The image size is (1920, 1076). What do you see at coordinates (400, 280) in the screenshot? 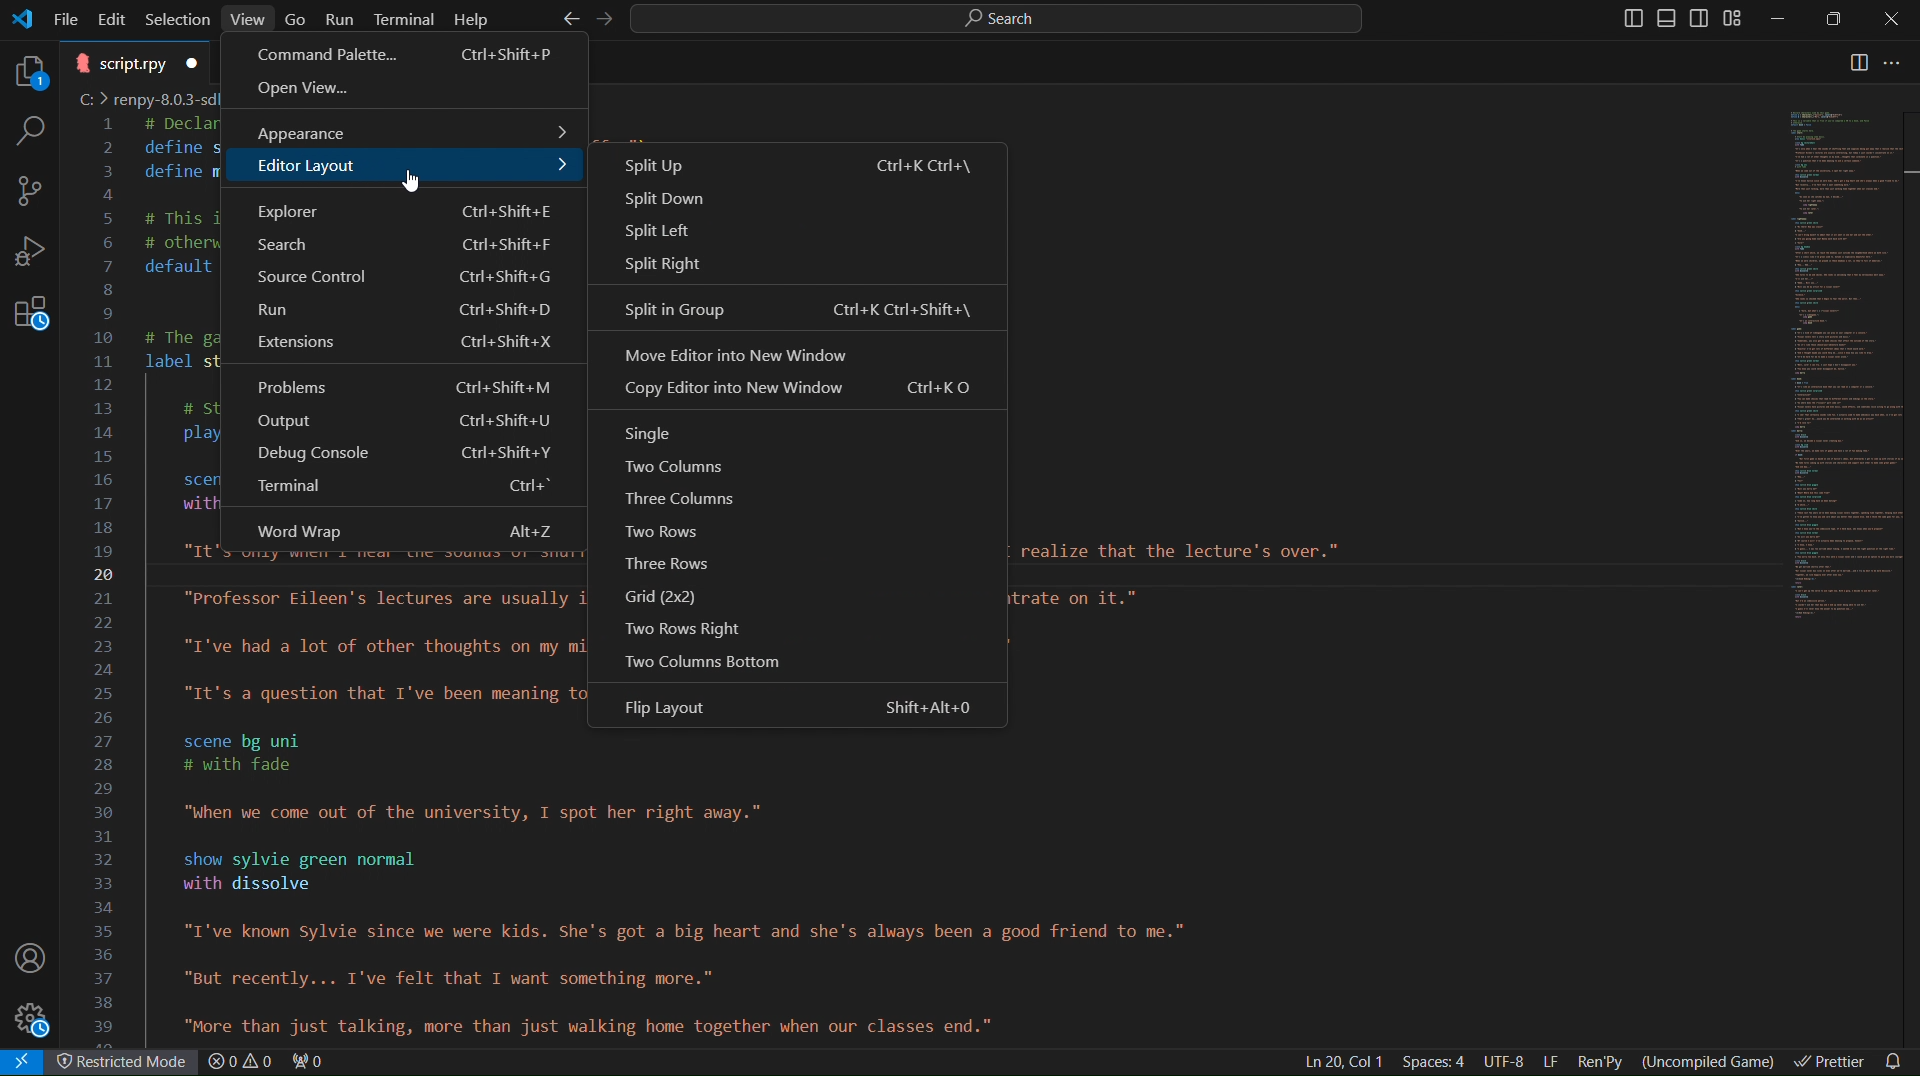
I see `Source Control   ctrl+shift+G` at bounding box center [400, 280].